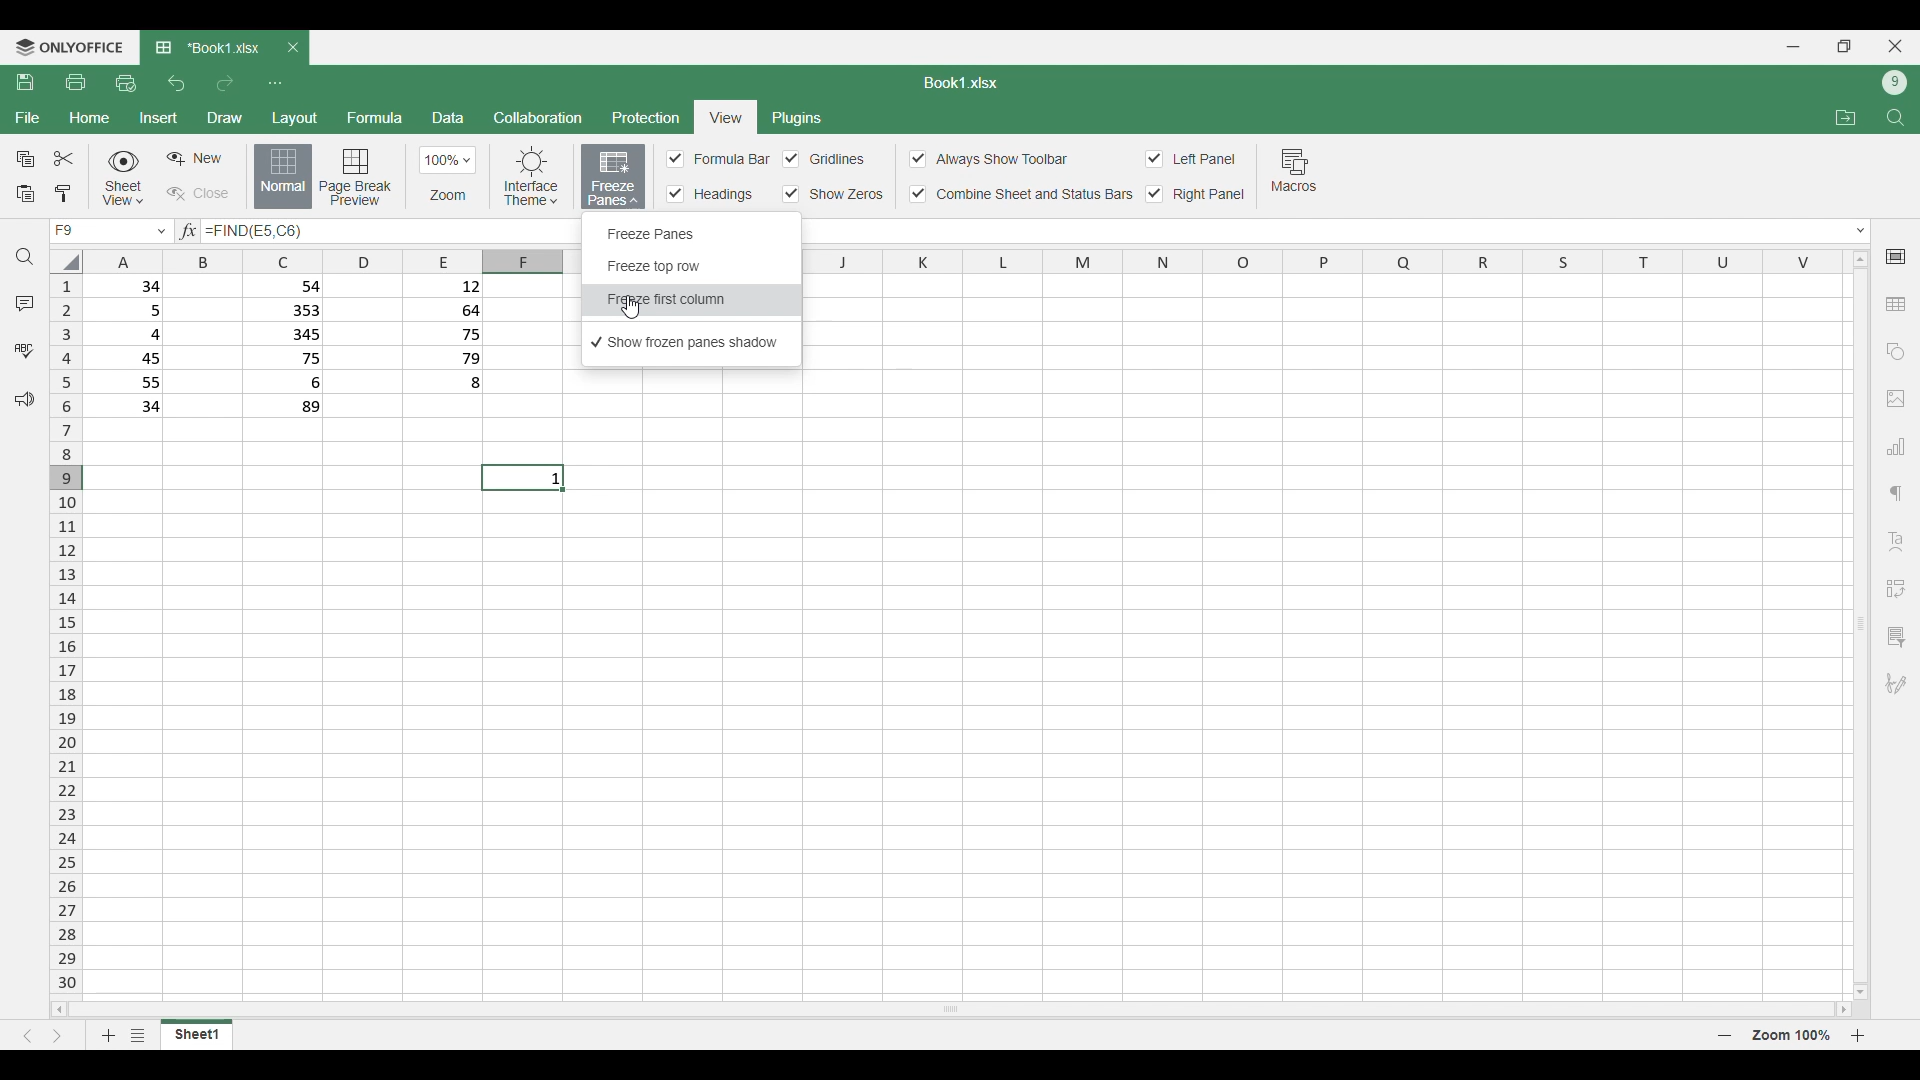  Describe the element at coordinates (692, 234) in the screenshot. I see `Freeze panes` at that location.